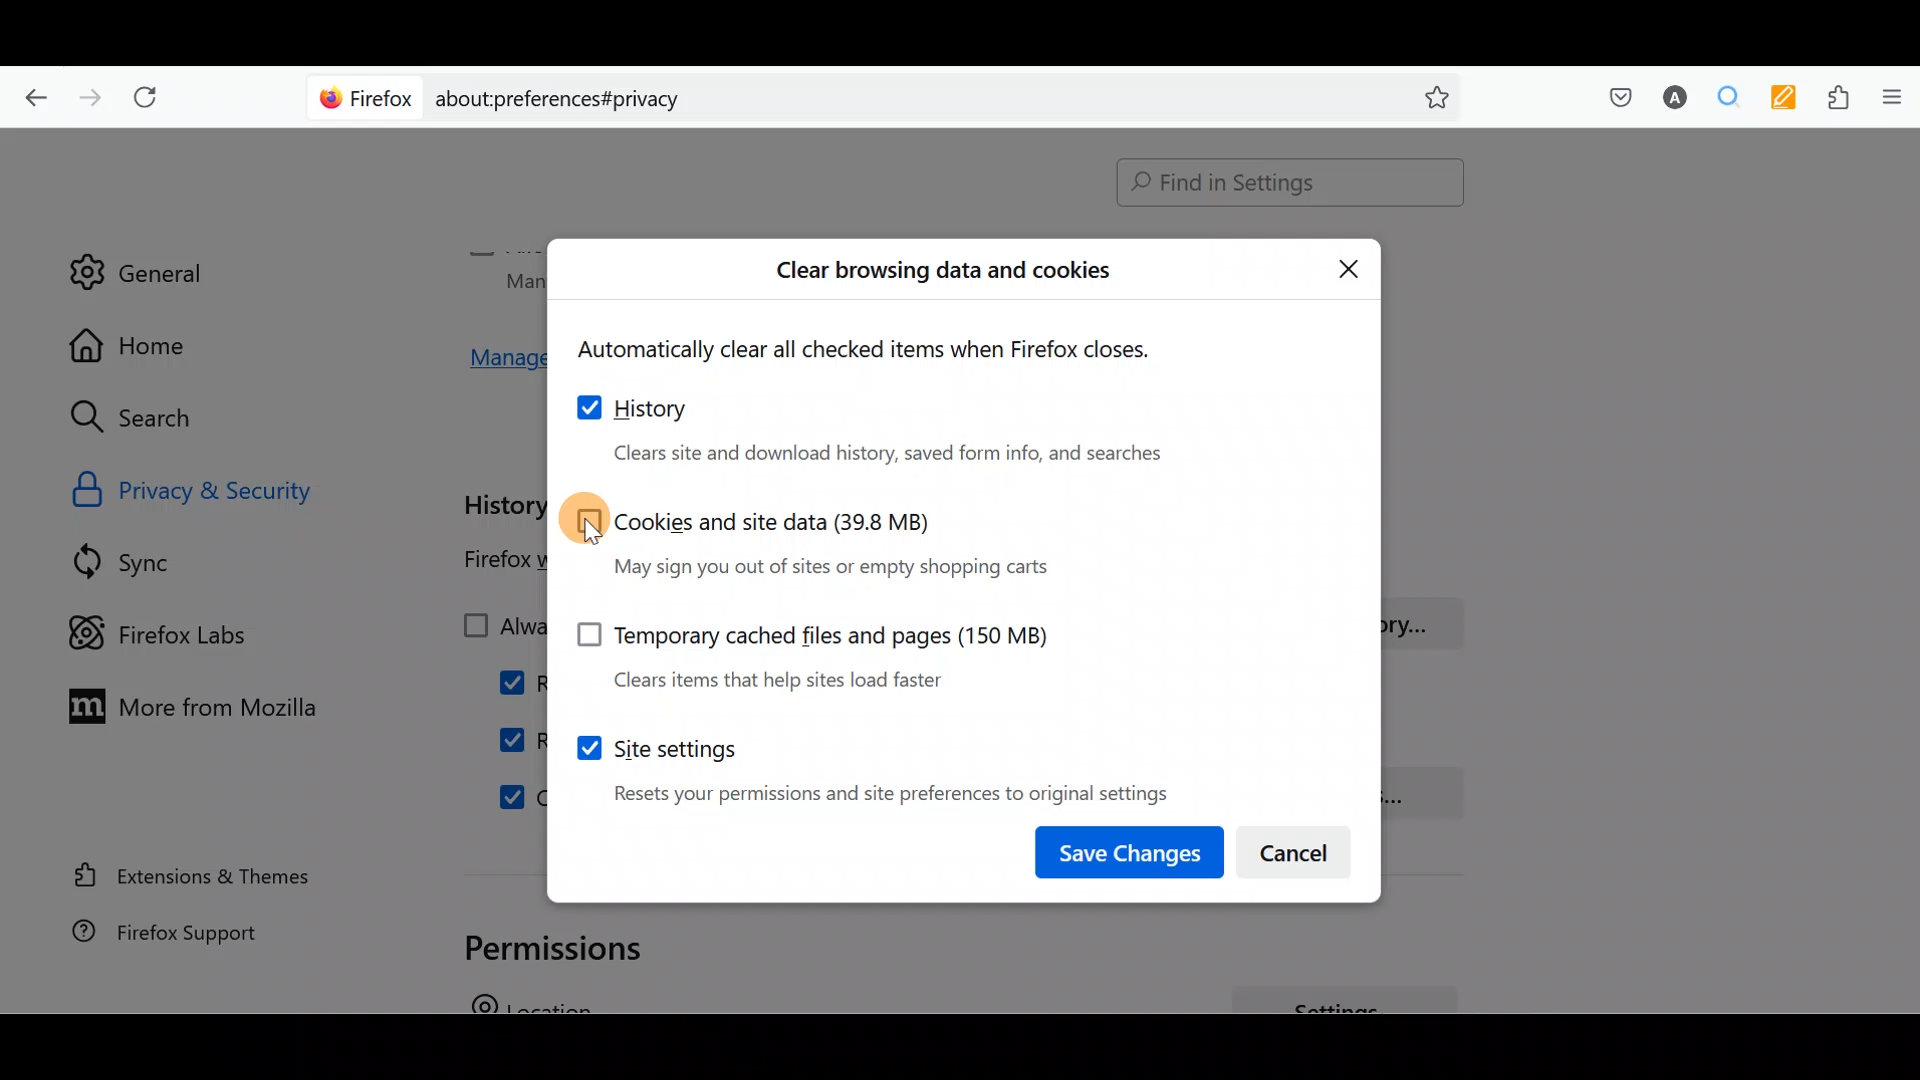 The height and width of the screenshot is (1080, 1920). I want to click on Clear browsing data and cookies, so click(945, 275).